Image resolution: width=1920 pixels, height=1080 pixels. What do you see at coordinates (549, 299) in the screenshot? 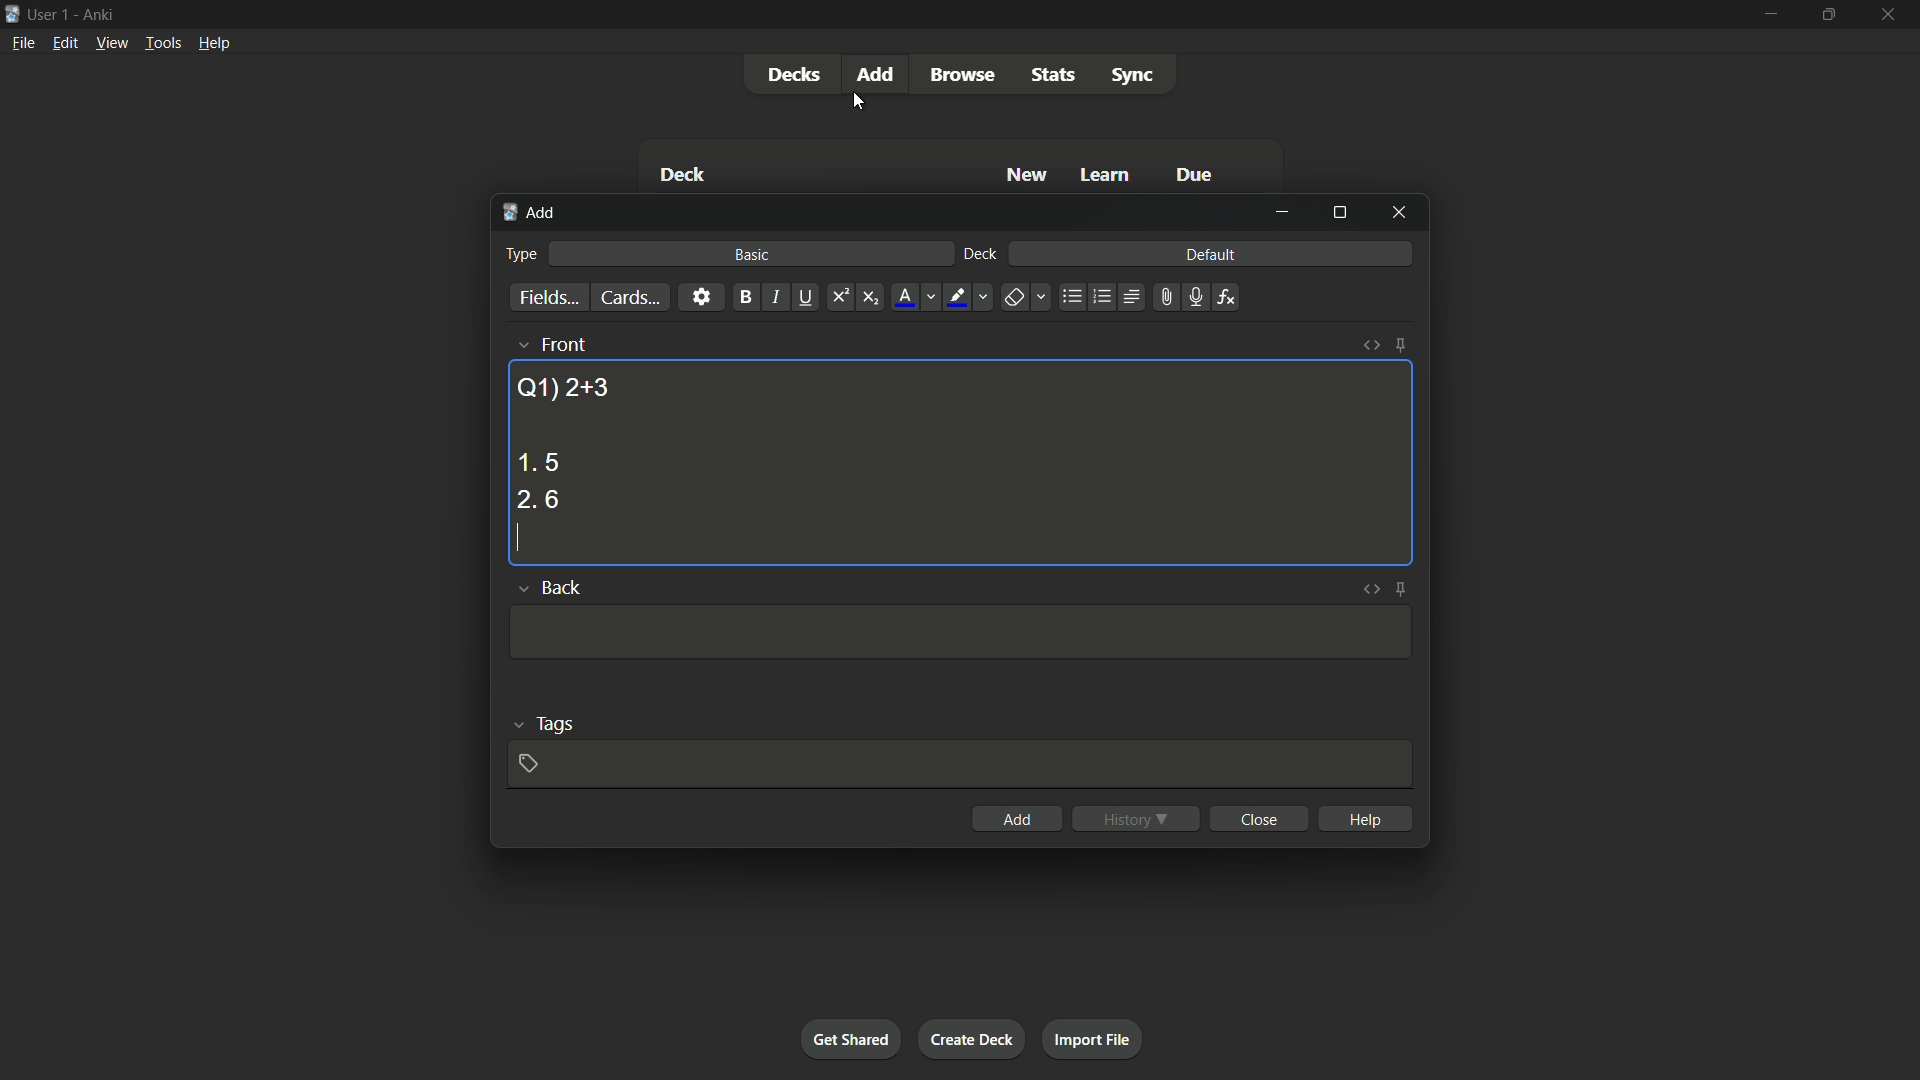
I see `fields` at bounding box center [549, 299].